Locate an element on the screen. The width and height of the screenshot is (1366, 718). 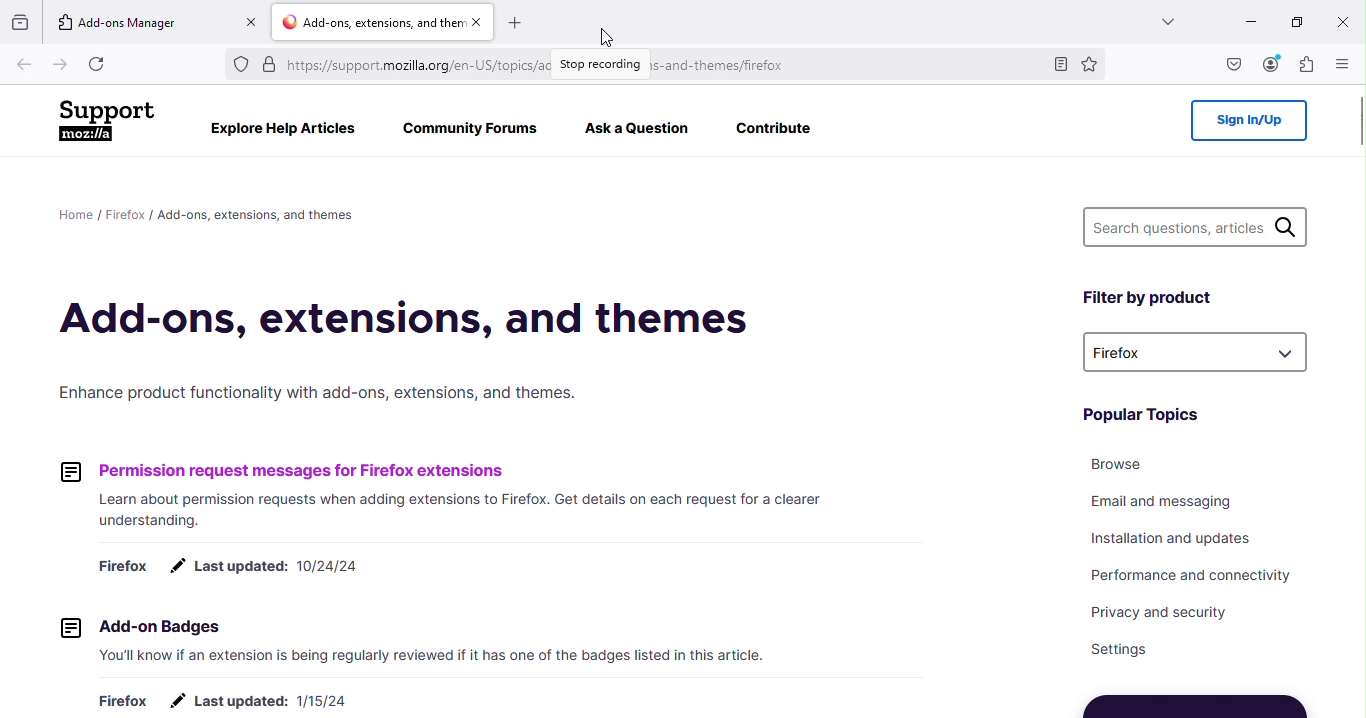
Email and messaging is located at coordinates (1159, 505).